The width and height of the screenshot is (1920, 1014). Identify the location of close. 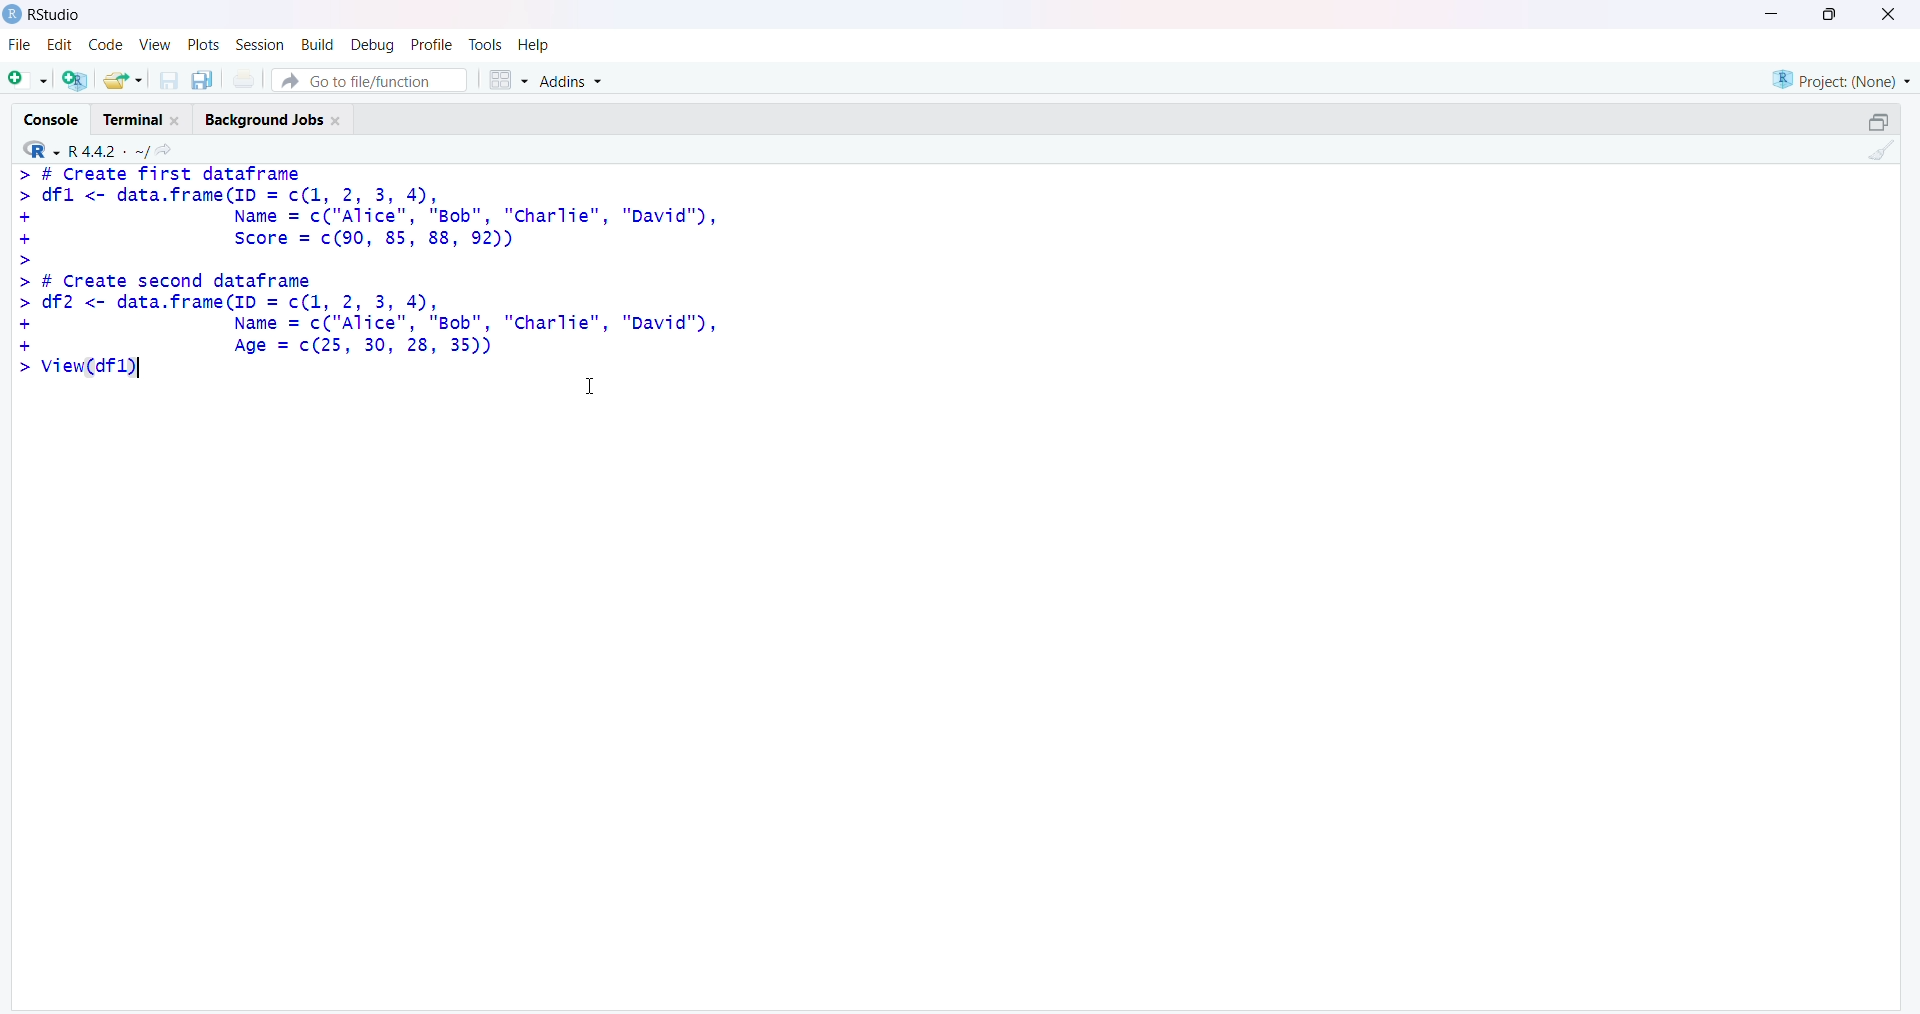
(177, 120).